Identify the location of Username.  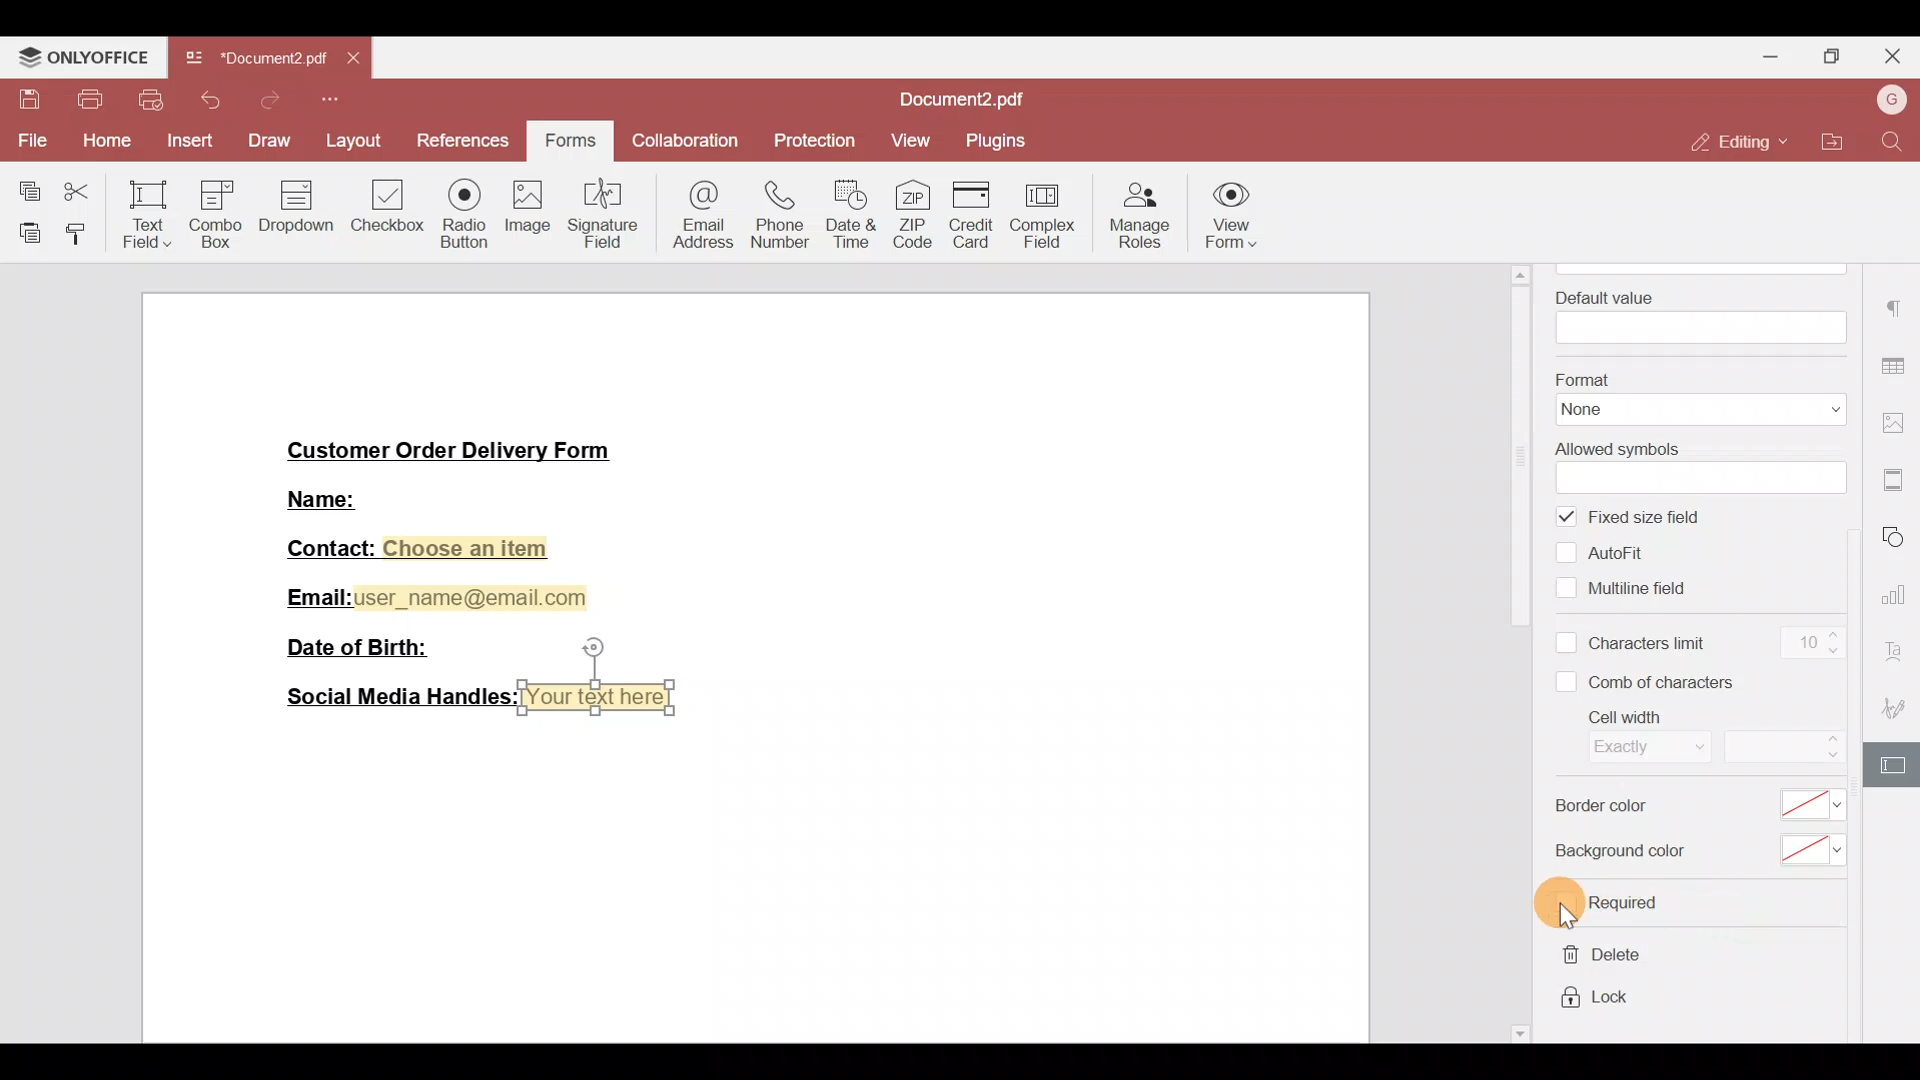
(1889, 101).